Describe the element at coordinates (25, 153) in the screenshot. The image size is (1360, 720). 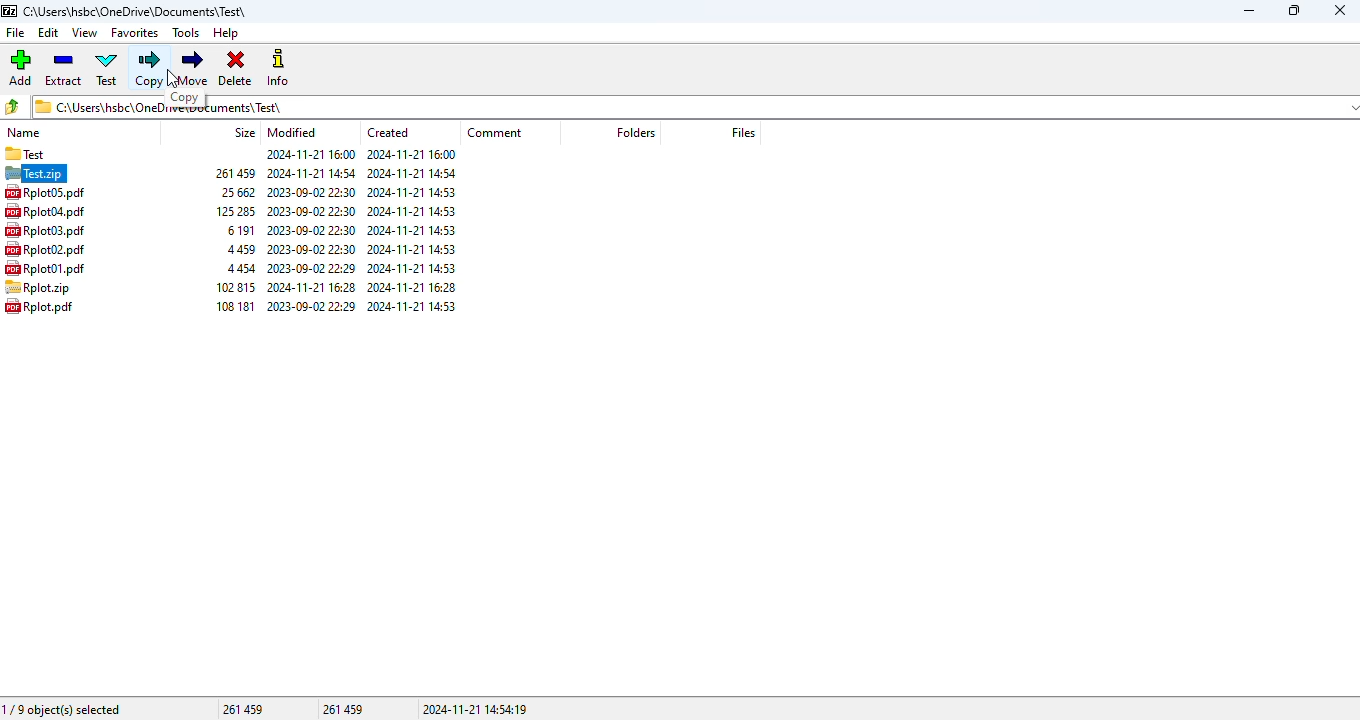
I see `folder name` at that location.